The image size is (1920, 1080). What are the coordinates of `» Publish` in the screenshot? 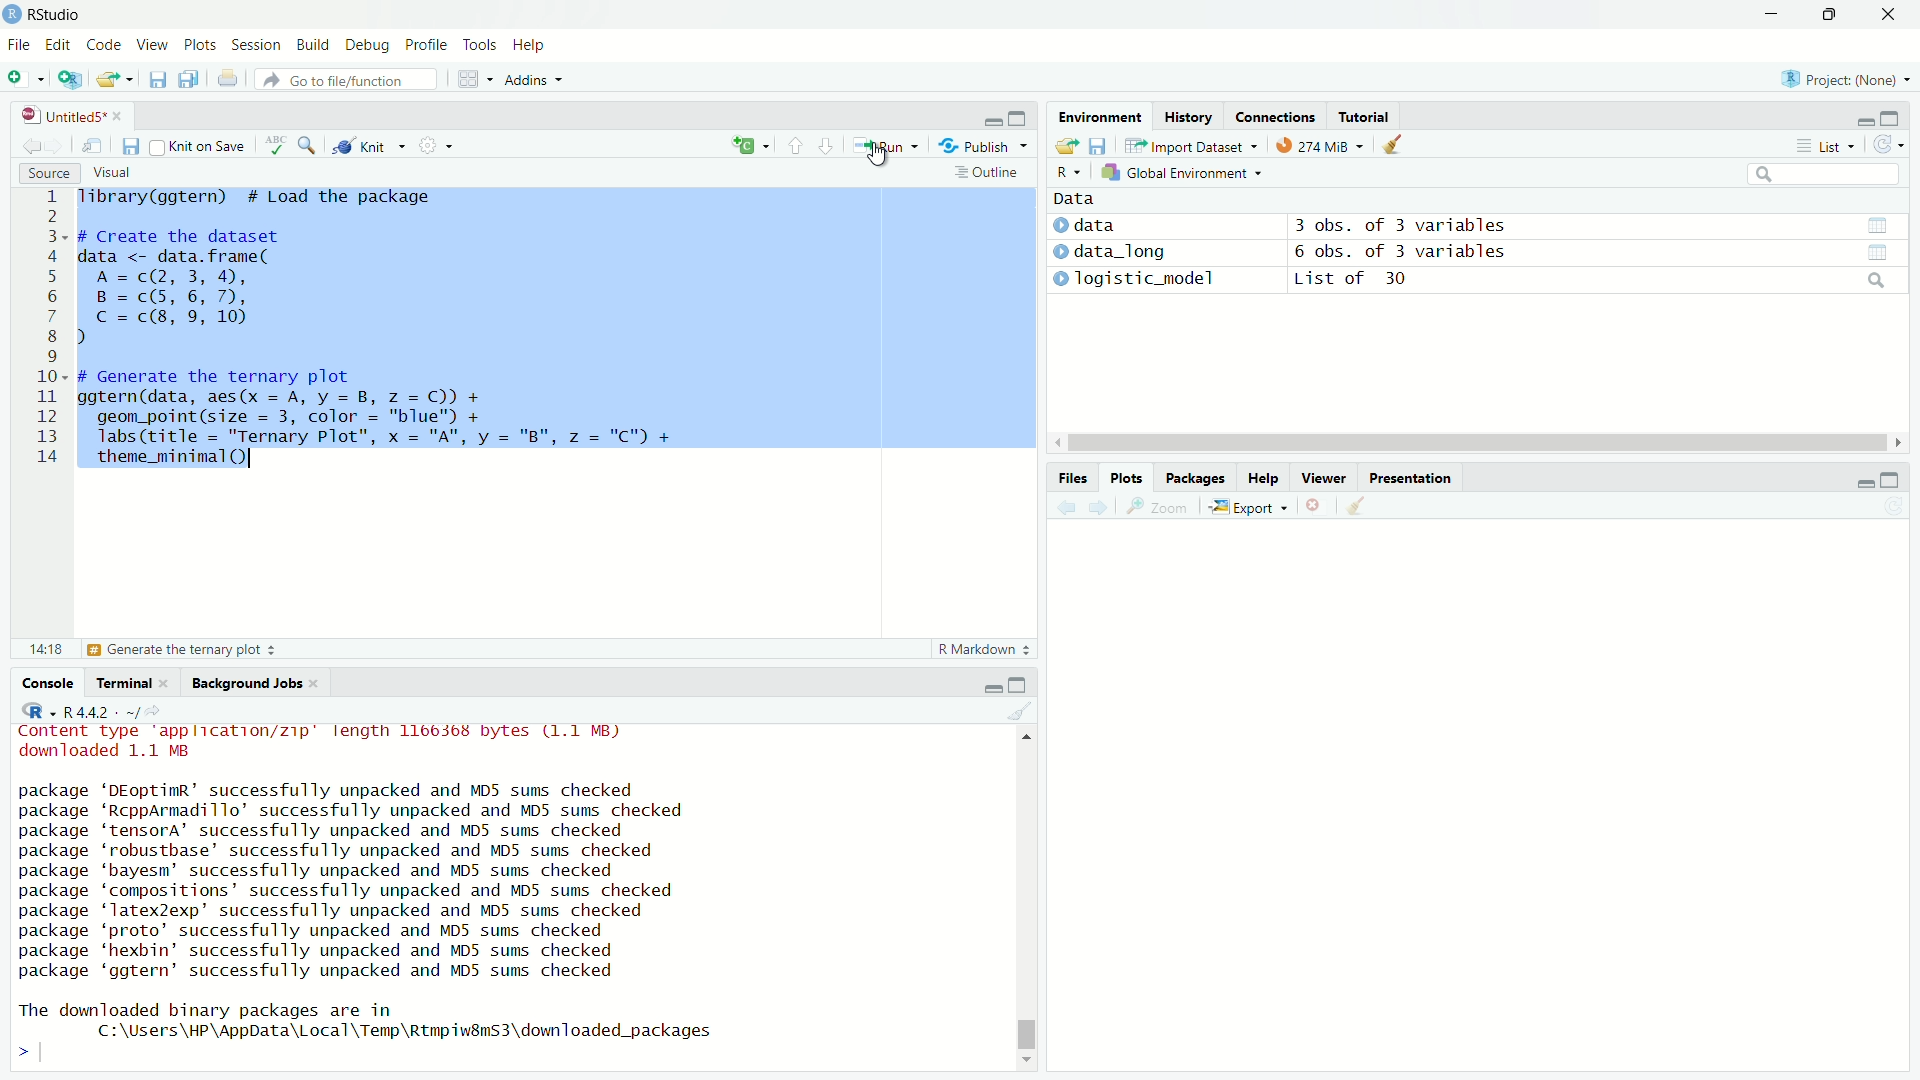 It's located at (976, 145).